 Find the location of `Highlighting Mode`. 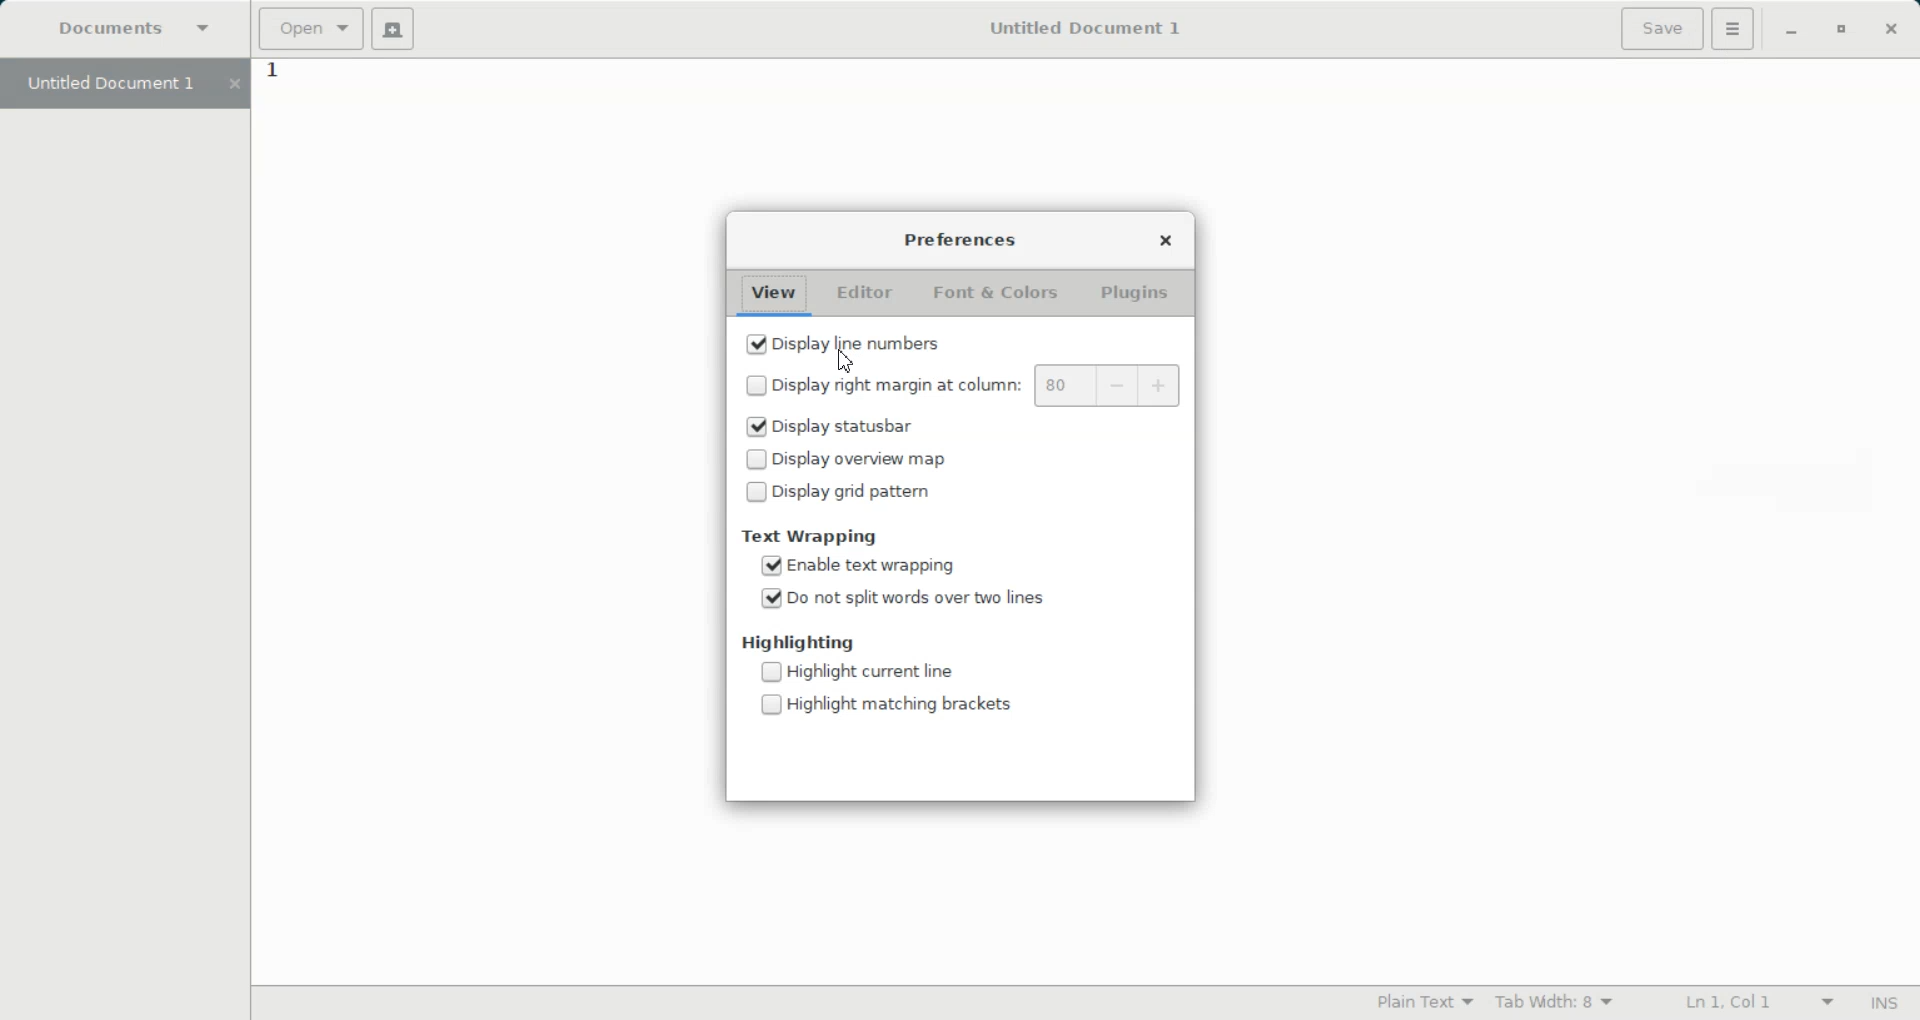

Highlighting Mode is located at coordinates (1426, 1001).